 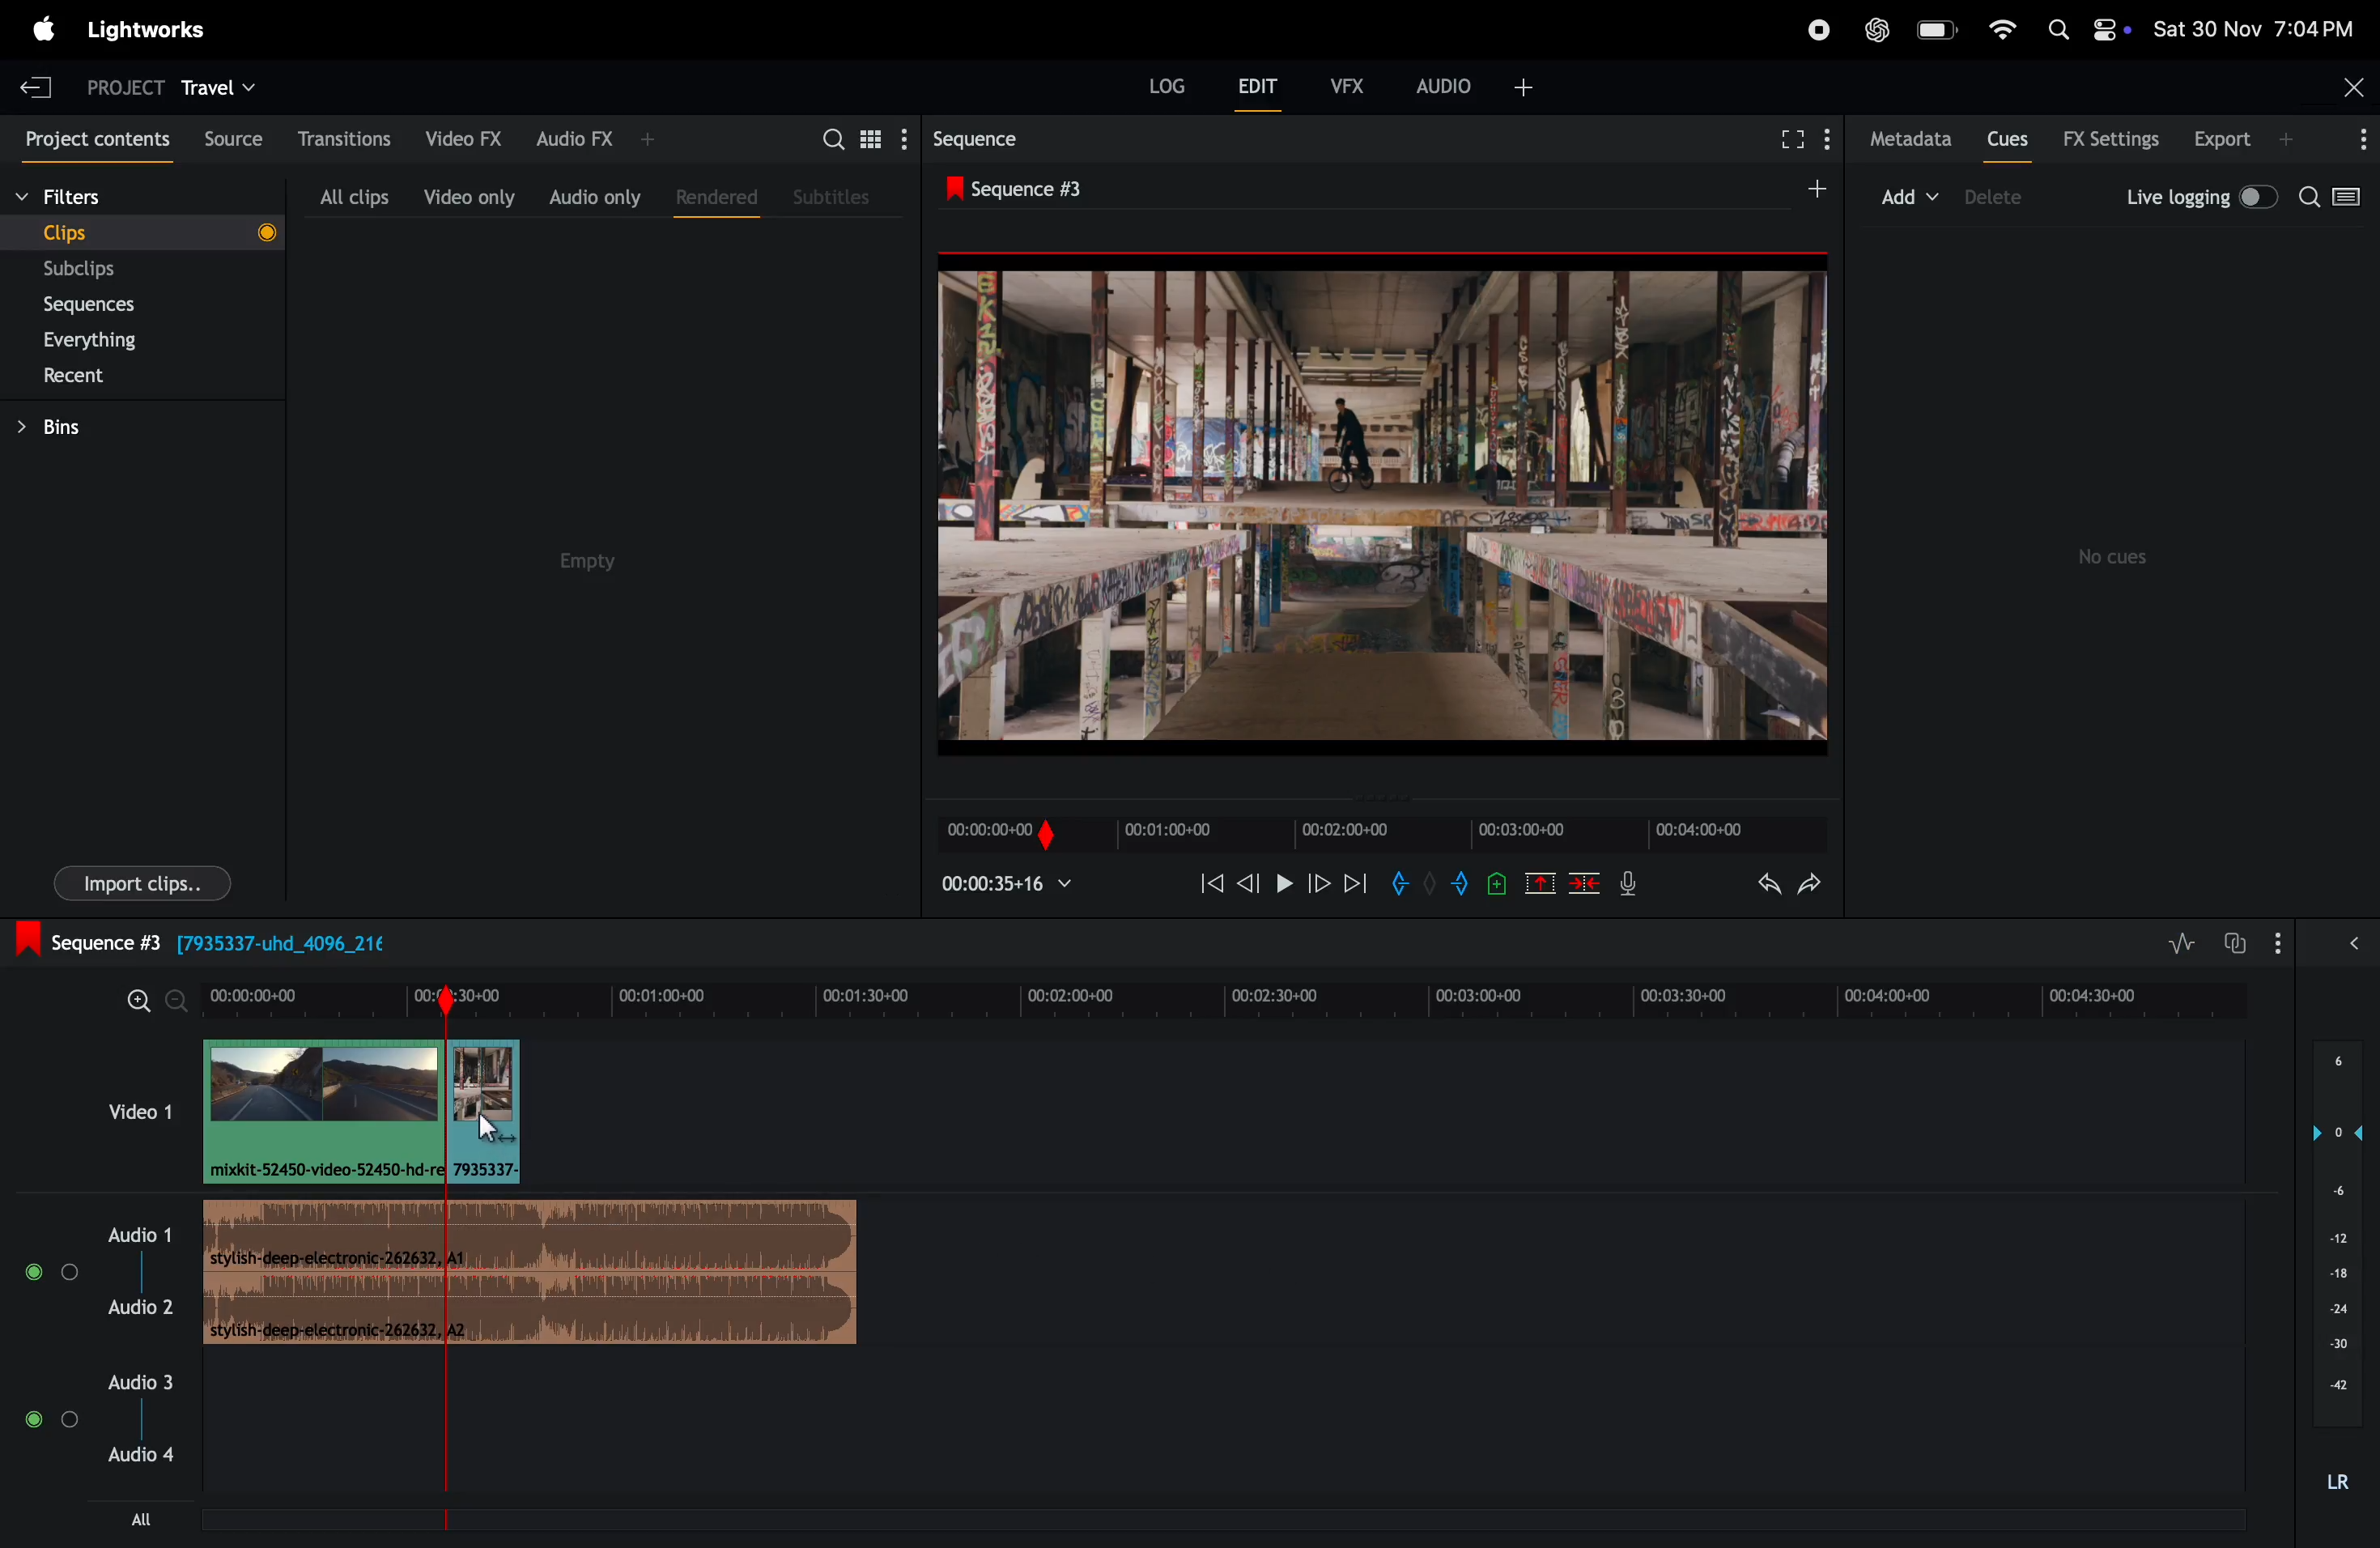 What do you see at coordinates (2089, 27) in the screenshot?
I see `apple widgets` at bounding box center [2089, 27].